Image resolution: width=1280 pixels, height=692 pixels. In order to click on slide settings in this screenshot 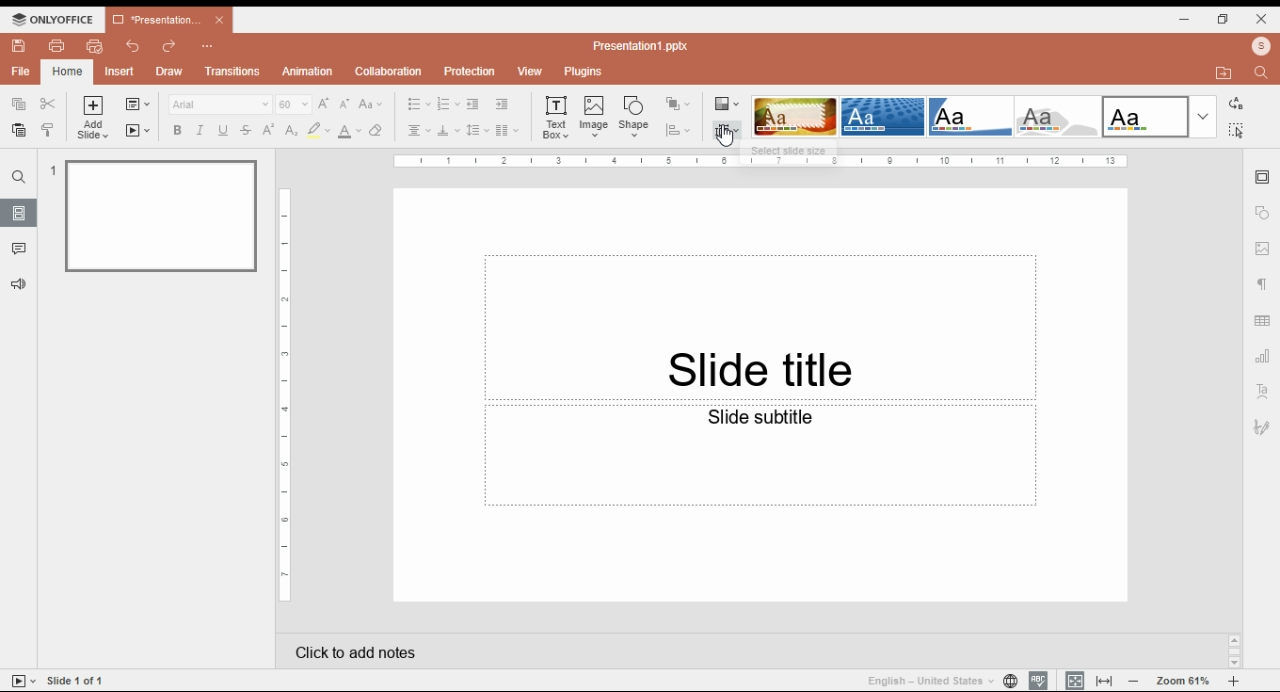, I will do `click(1264, 178)`.